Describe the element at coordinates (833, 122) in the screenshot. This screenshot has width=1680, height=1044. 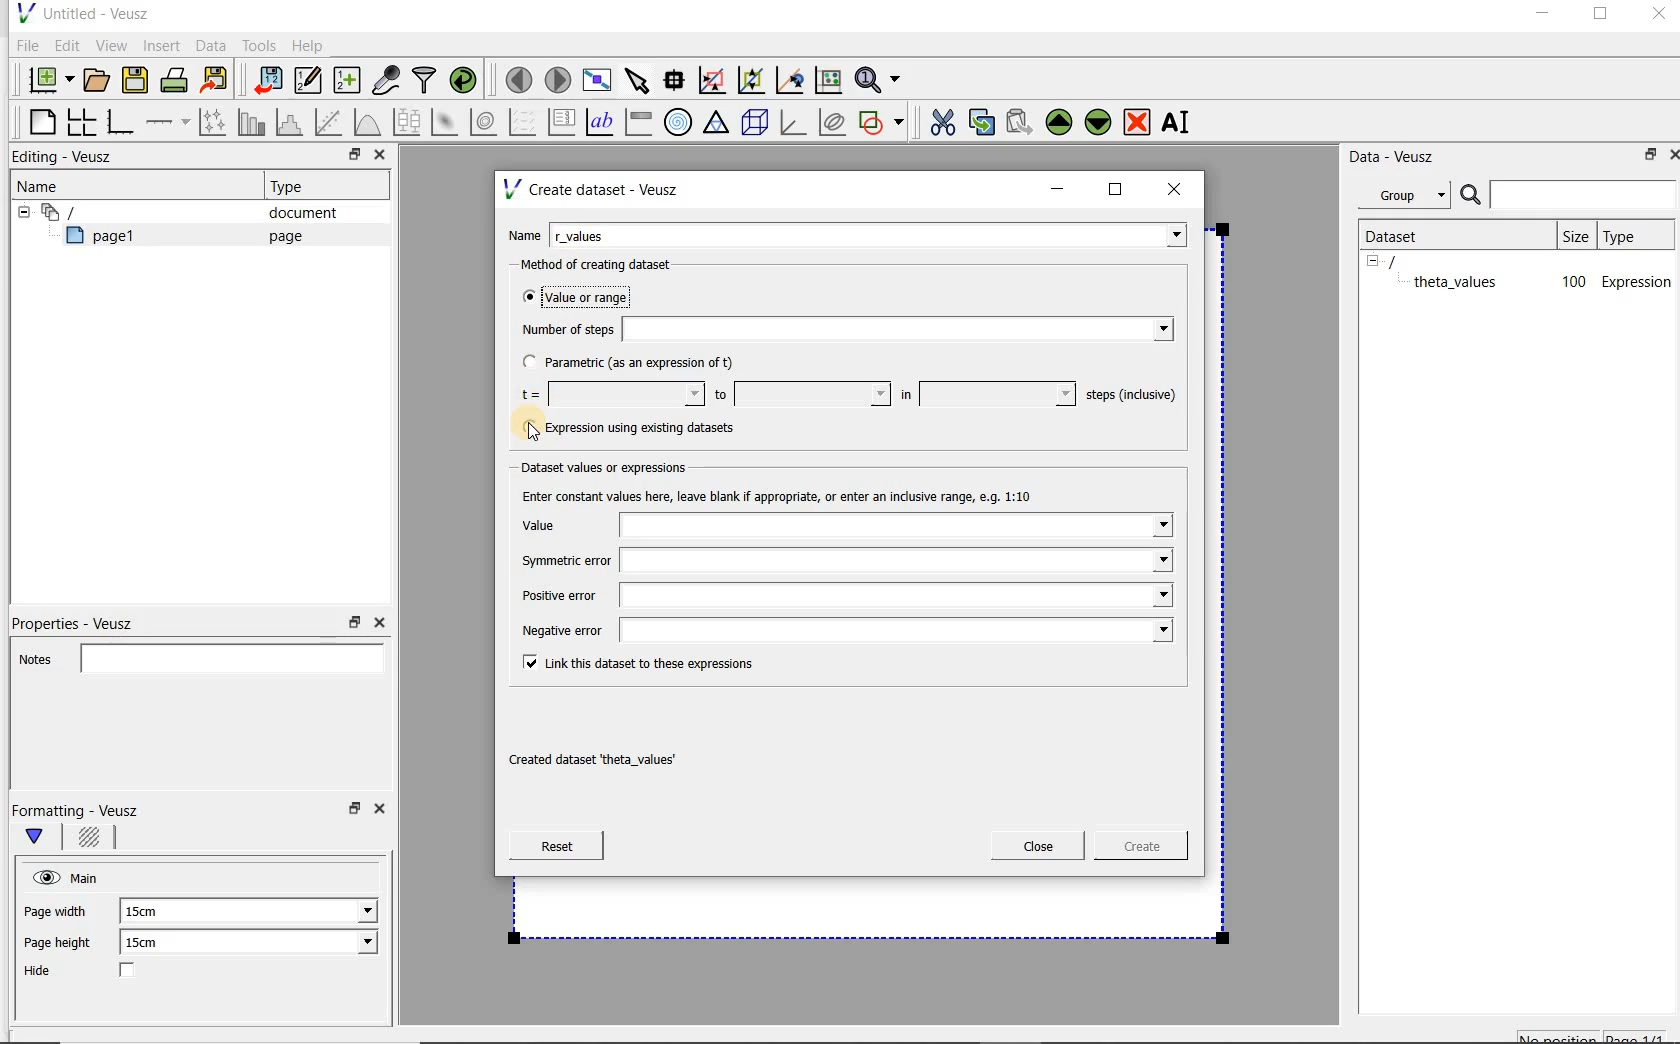
I see `plot covariance ellipses` at that location.